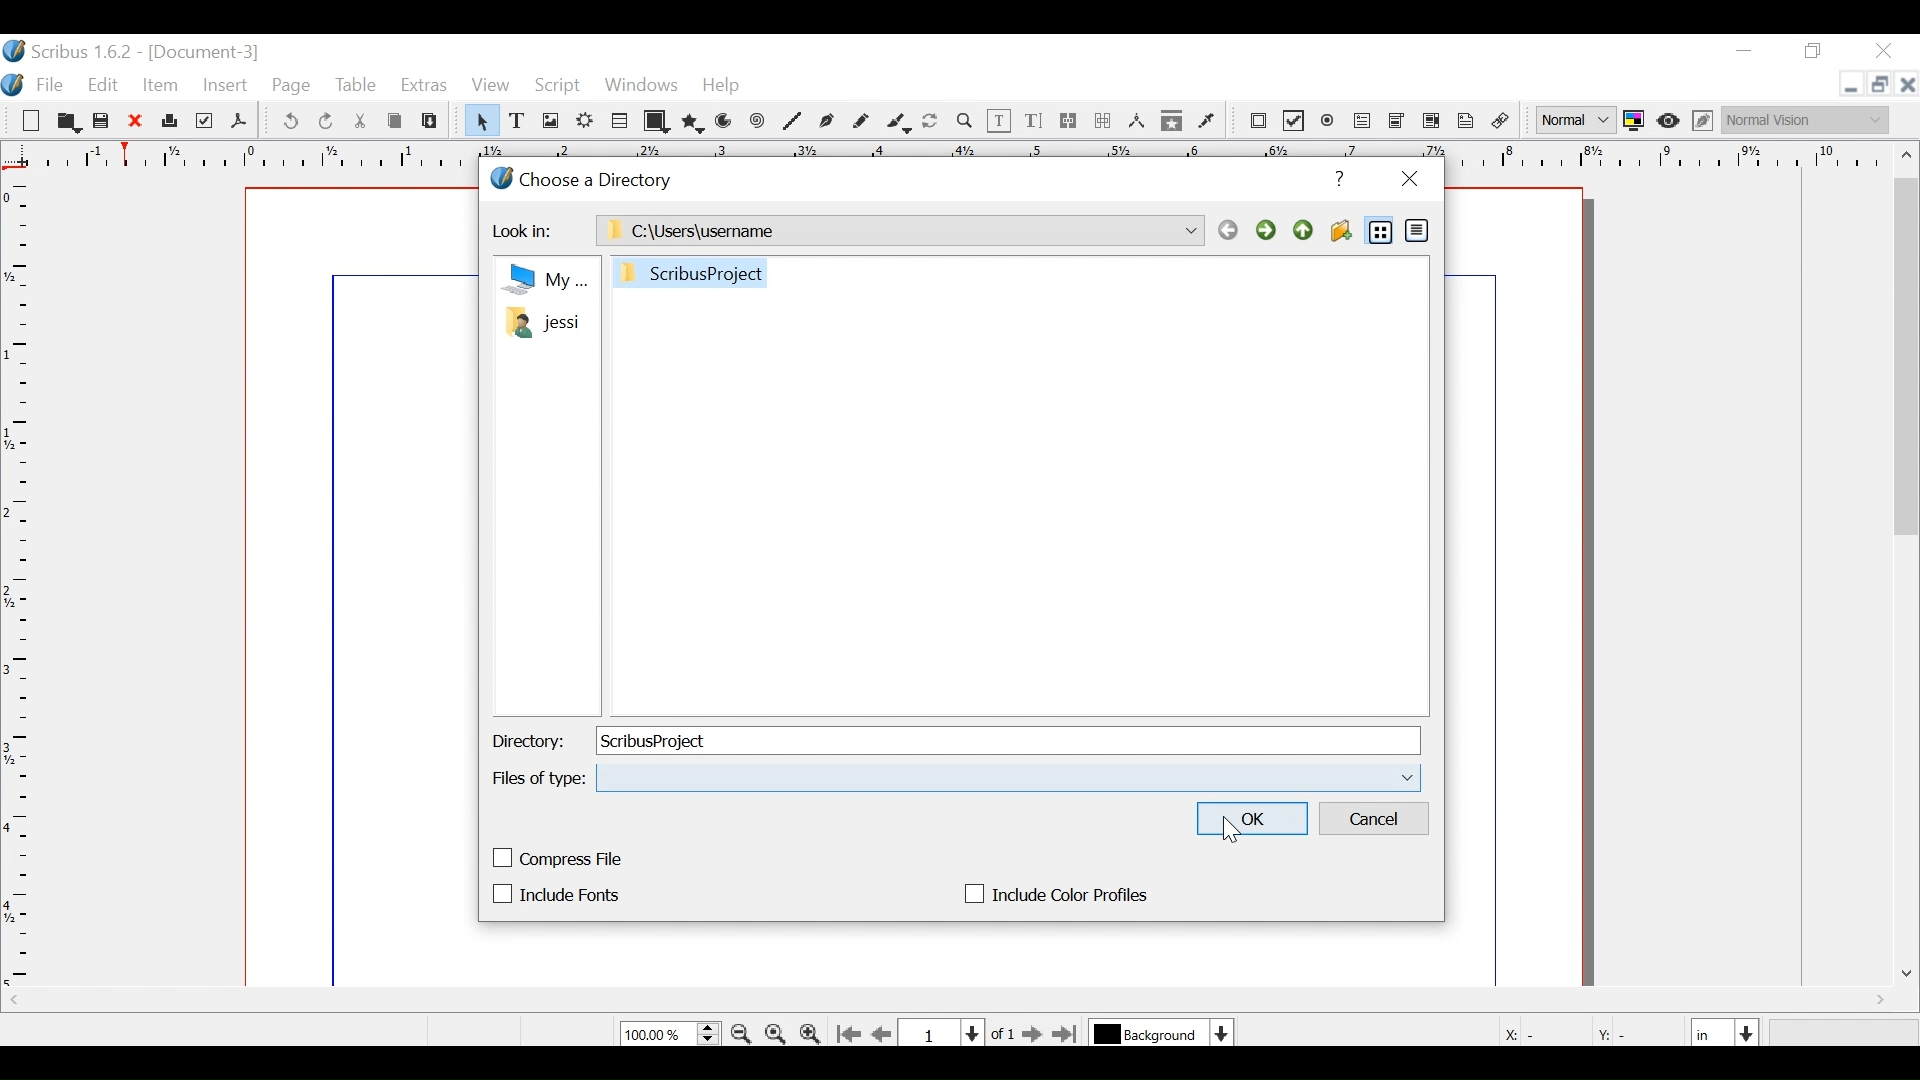 This screenshot has width=1920, height=1080. I want to click on Open, so click(71, 123).